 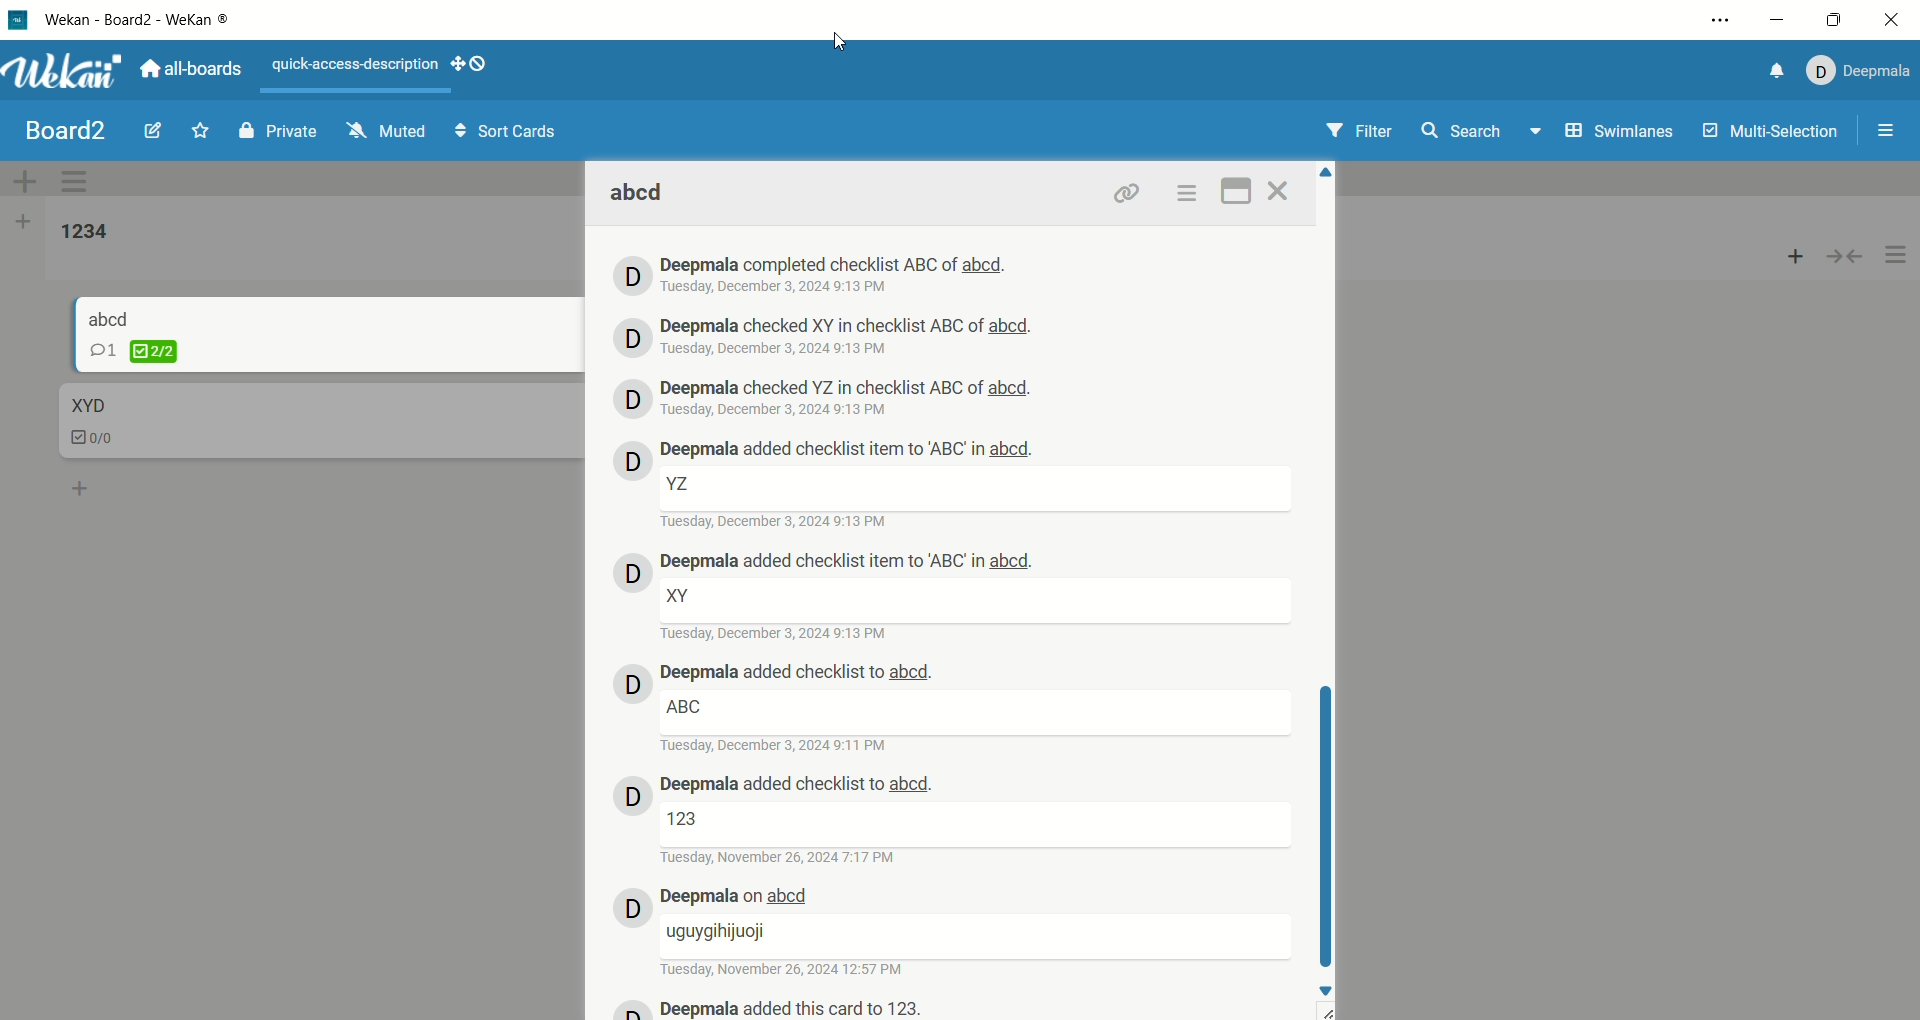 I want to click on edit, so click(x=153, y=128).